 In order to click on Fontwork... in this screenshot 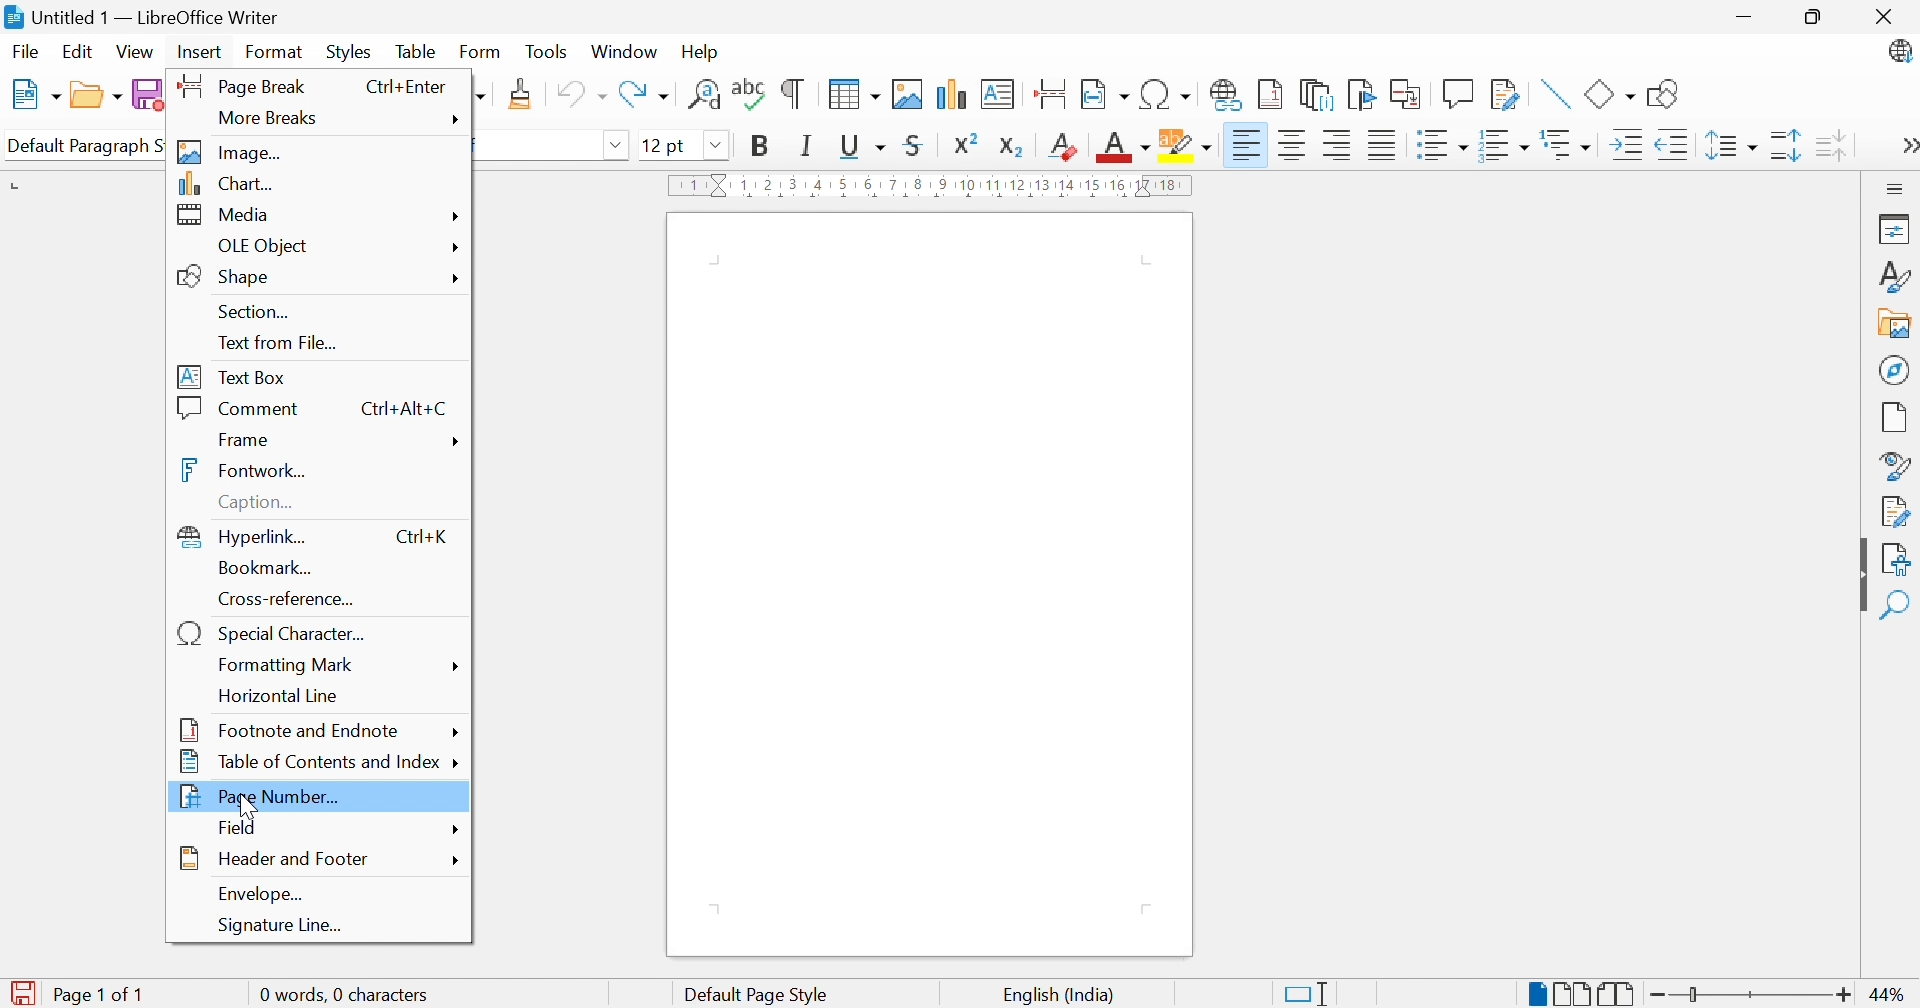, I will do `click(244, 469)`.